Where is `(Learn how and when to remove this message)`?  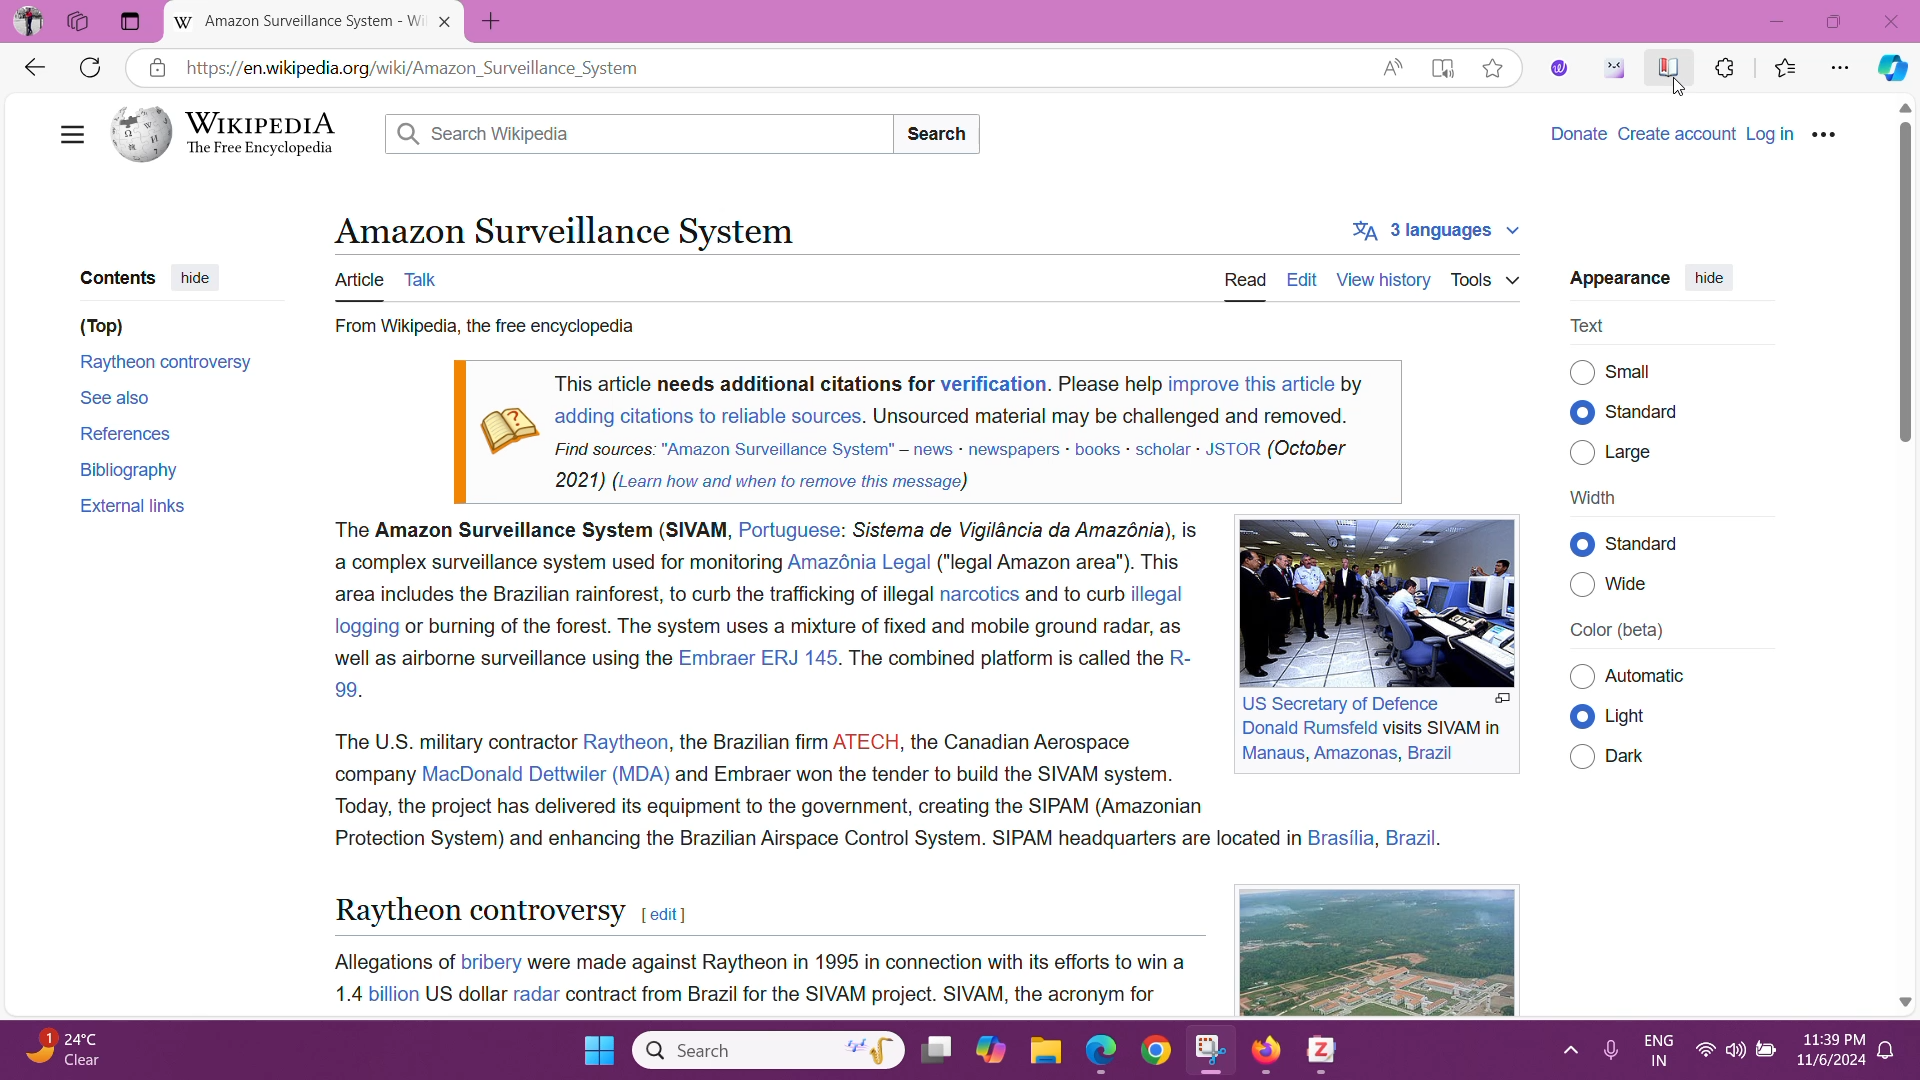
(Learn how and when to remove this message) is located at coordinates (790, 481).